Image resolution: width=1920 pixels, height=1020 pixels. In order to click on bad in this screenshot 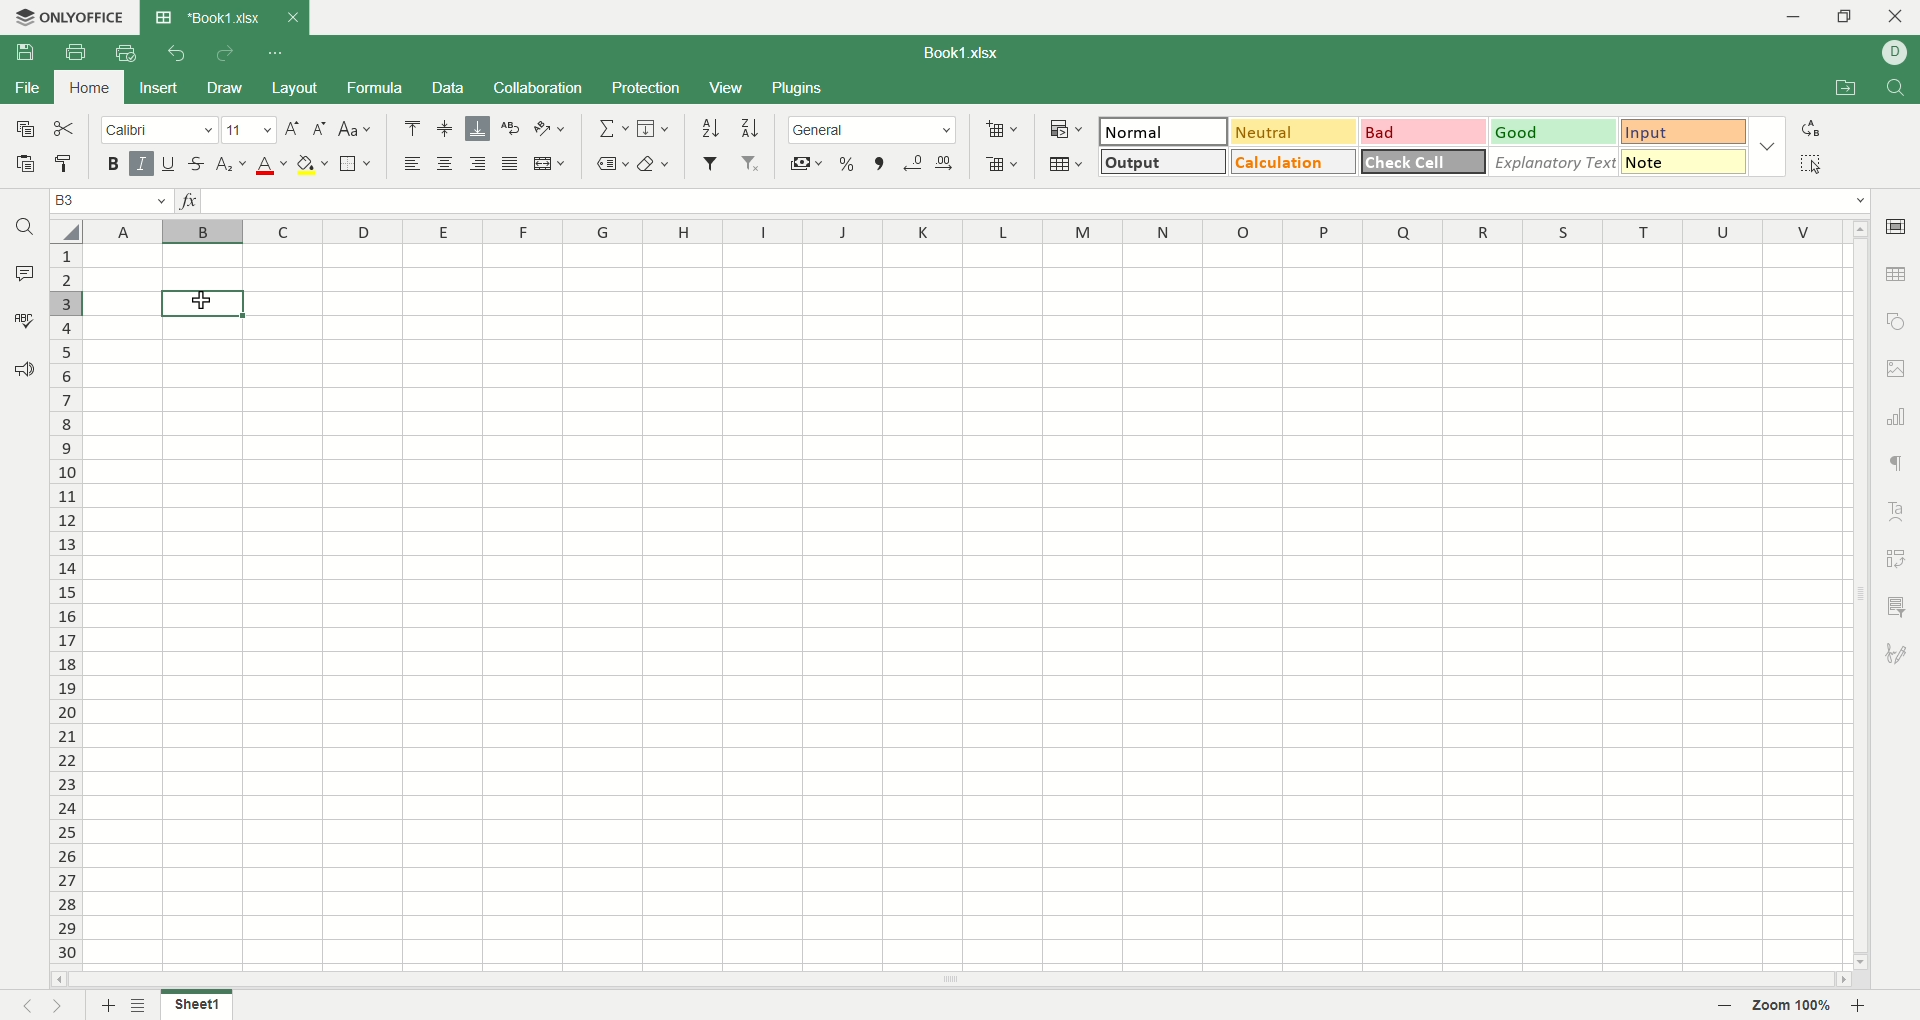, I will do `click(1425, 133)`.